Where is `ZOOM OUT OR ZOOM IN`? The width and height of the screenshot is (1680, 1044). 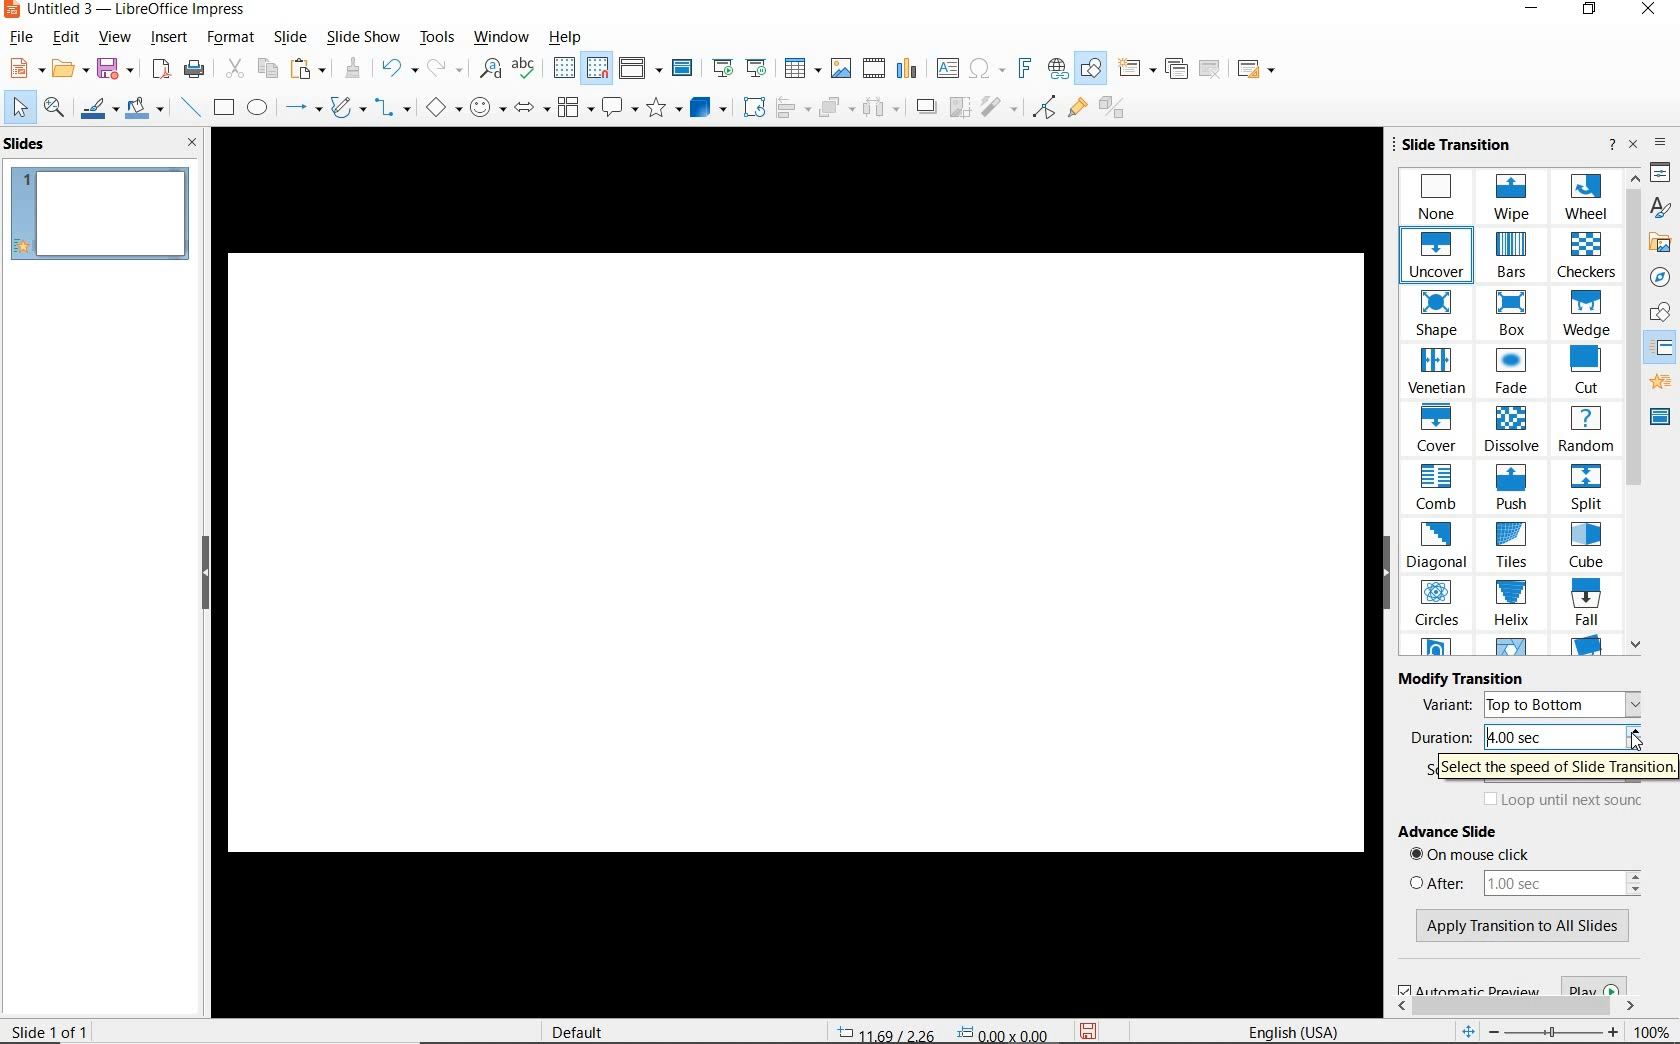
ZOOM OUT OR ZOOM IN is located at coordinates (1537, 1028).